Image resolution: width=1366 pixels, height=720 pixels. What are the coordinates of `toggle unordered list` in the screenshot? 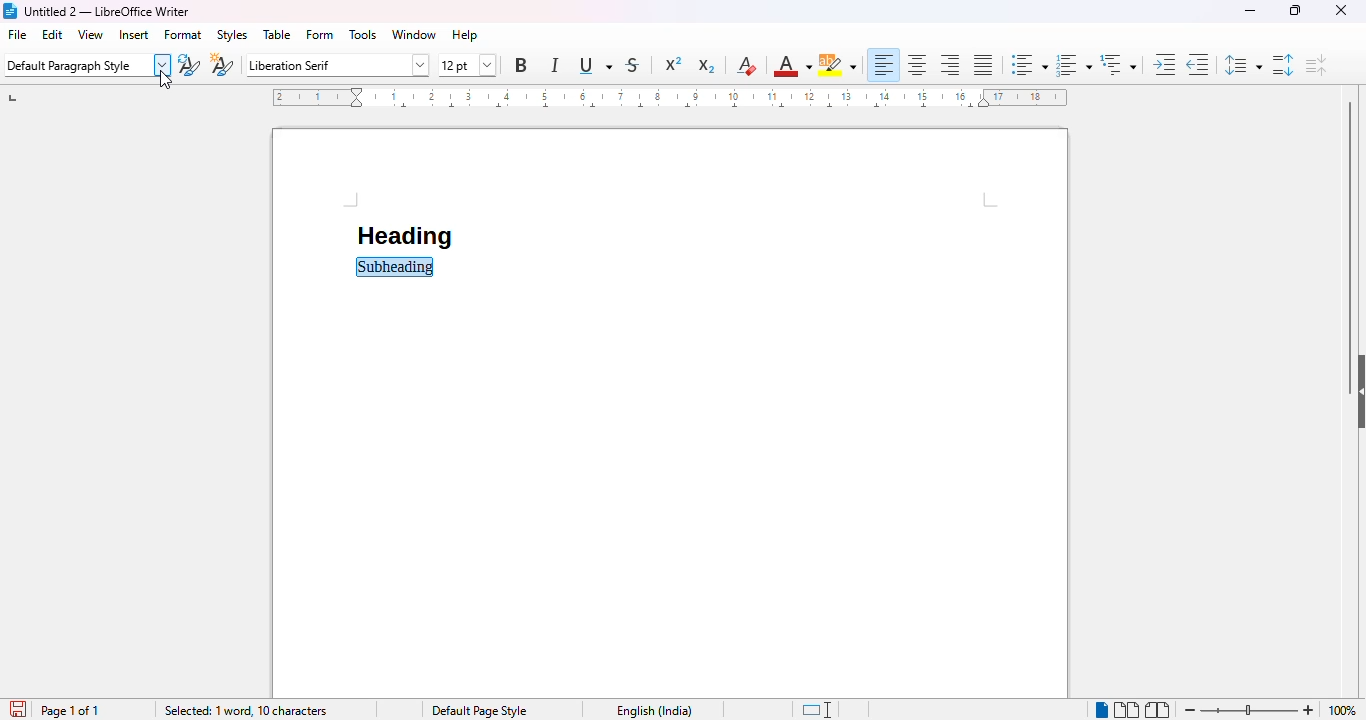 It's located at (1030, 65).